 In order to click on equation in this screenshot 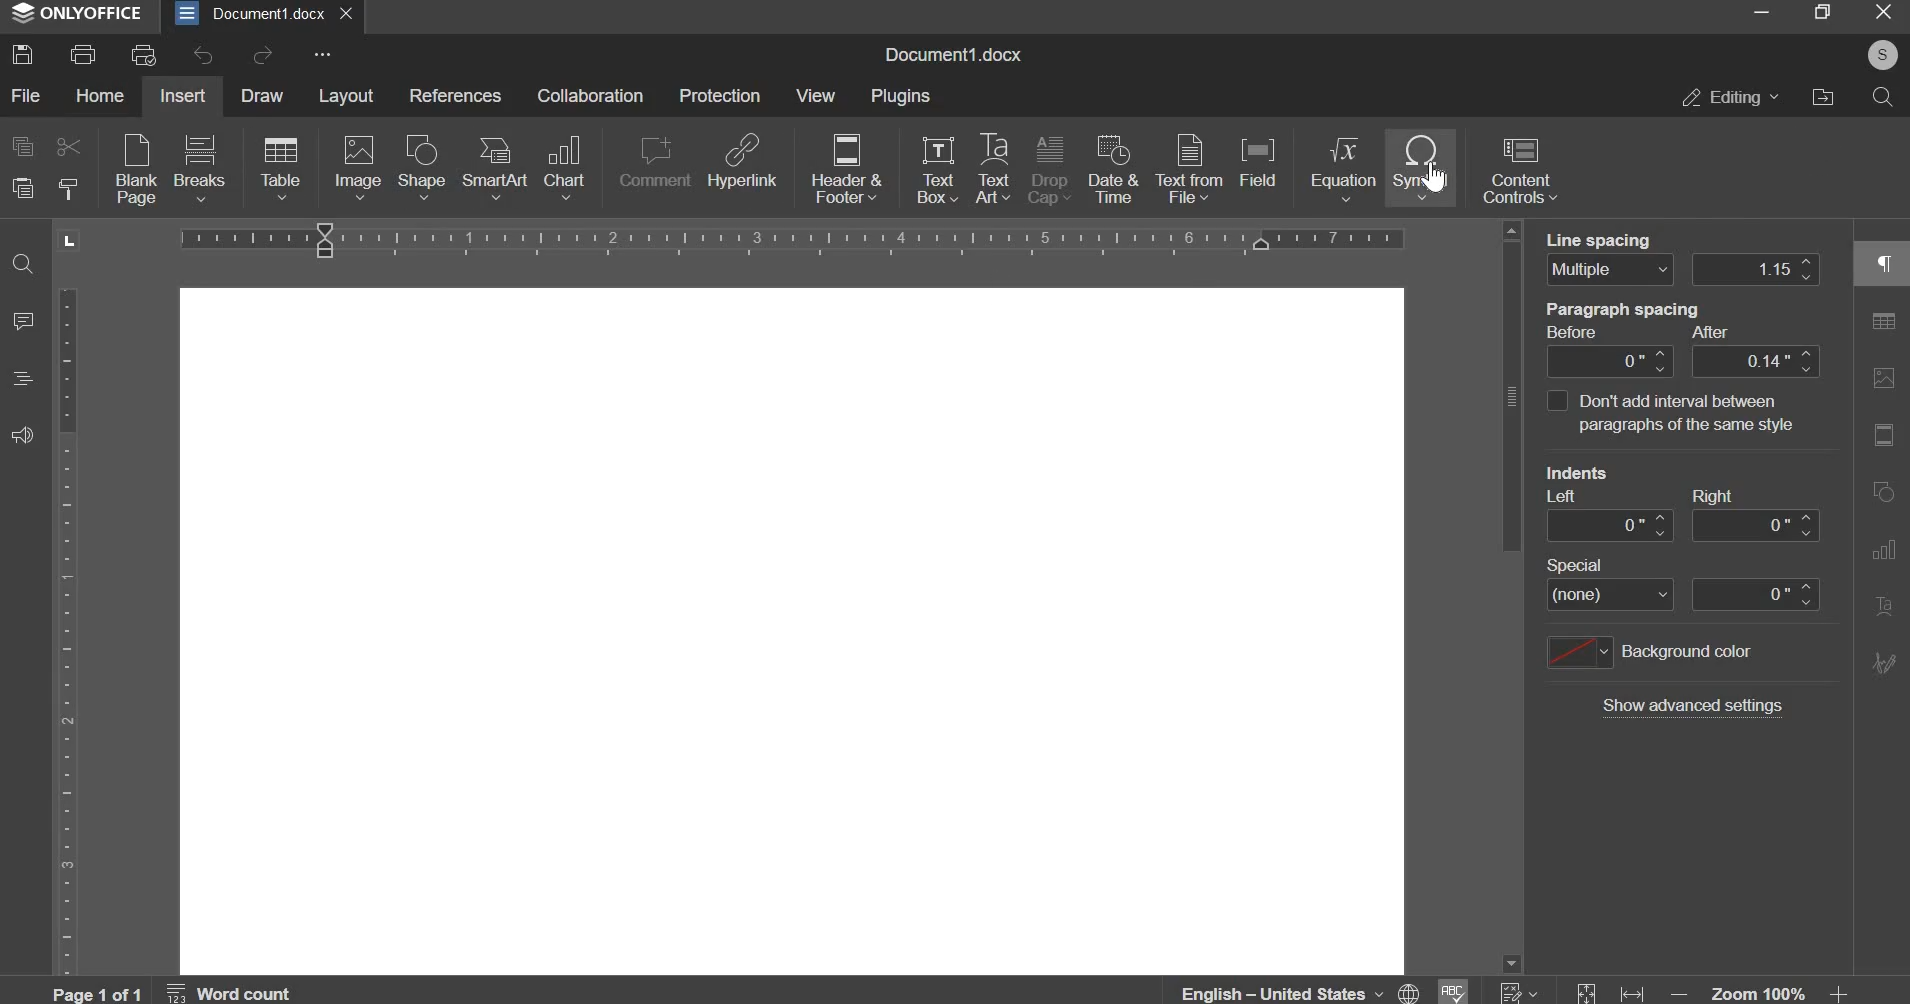, I will do `click(1341, 168)`.